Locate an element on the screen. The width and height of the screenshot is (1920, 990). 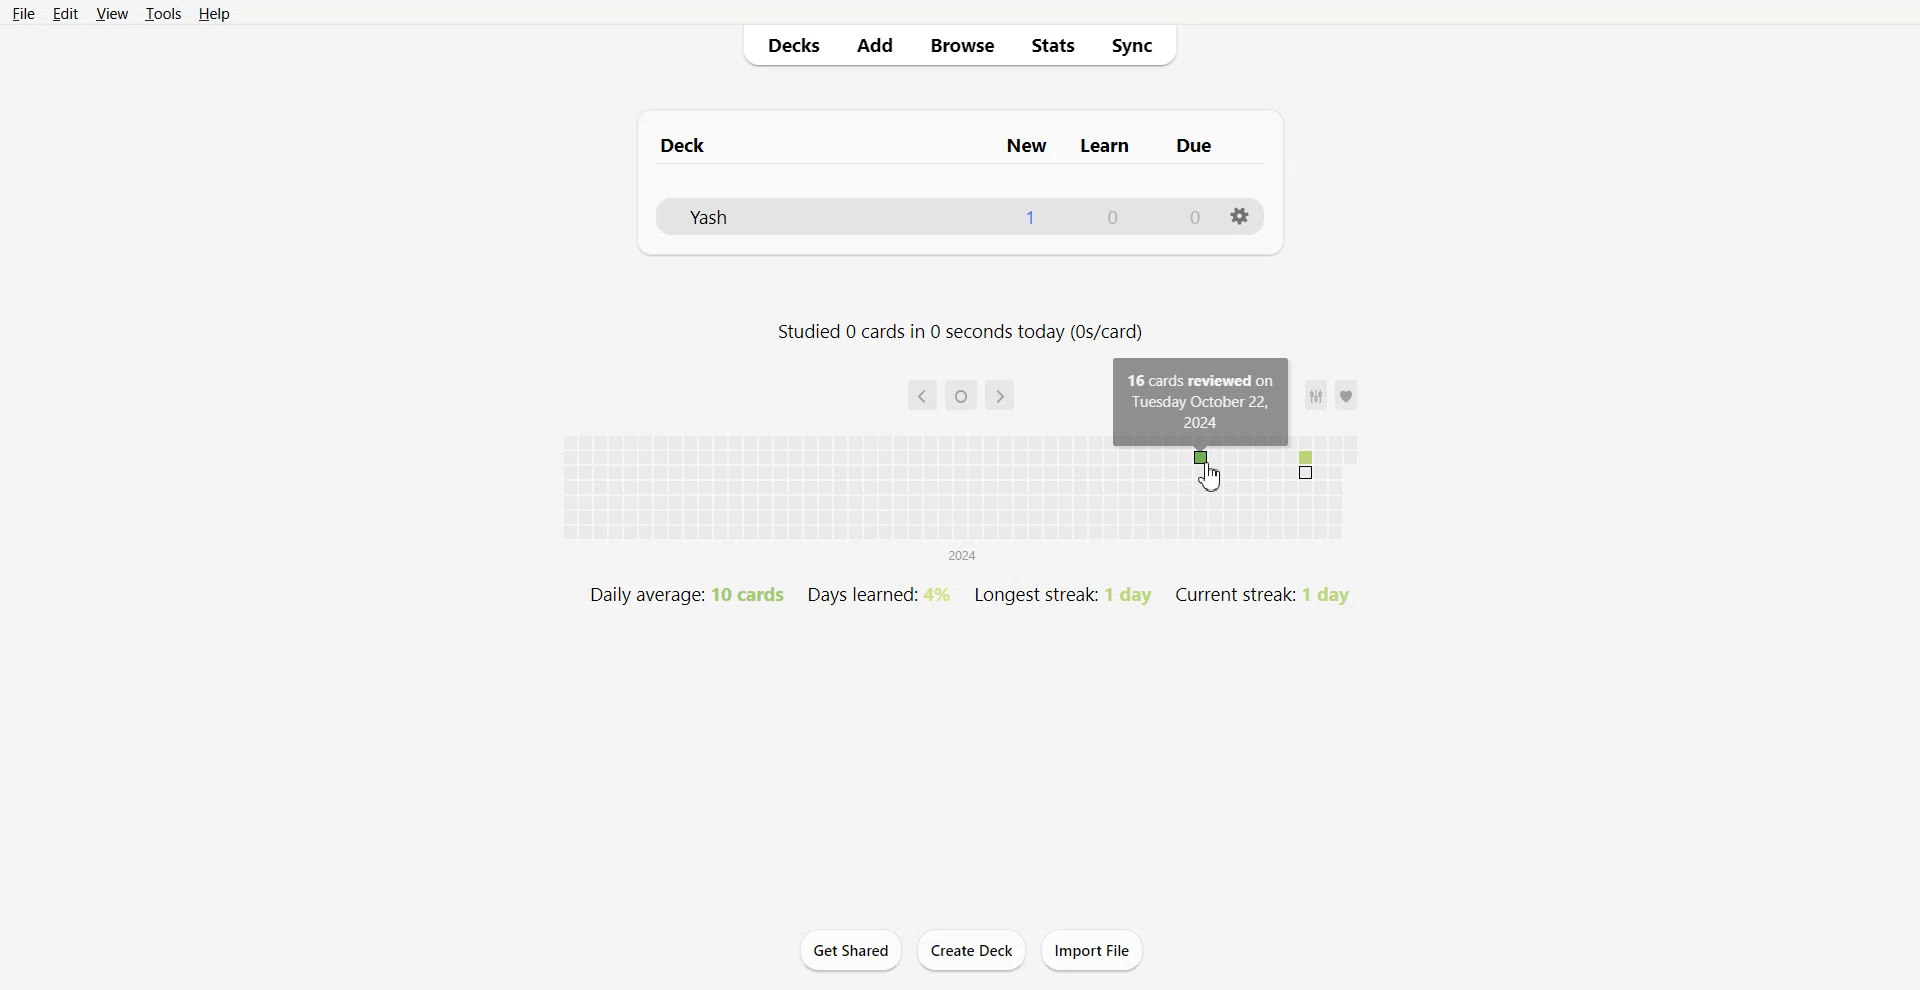
deck is located at coordinates (716, 145).